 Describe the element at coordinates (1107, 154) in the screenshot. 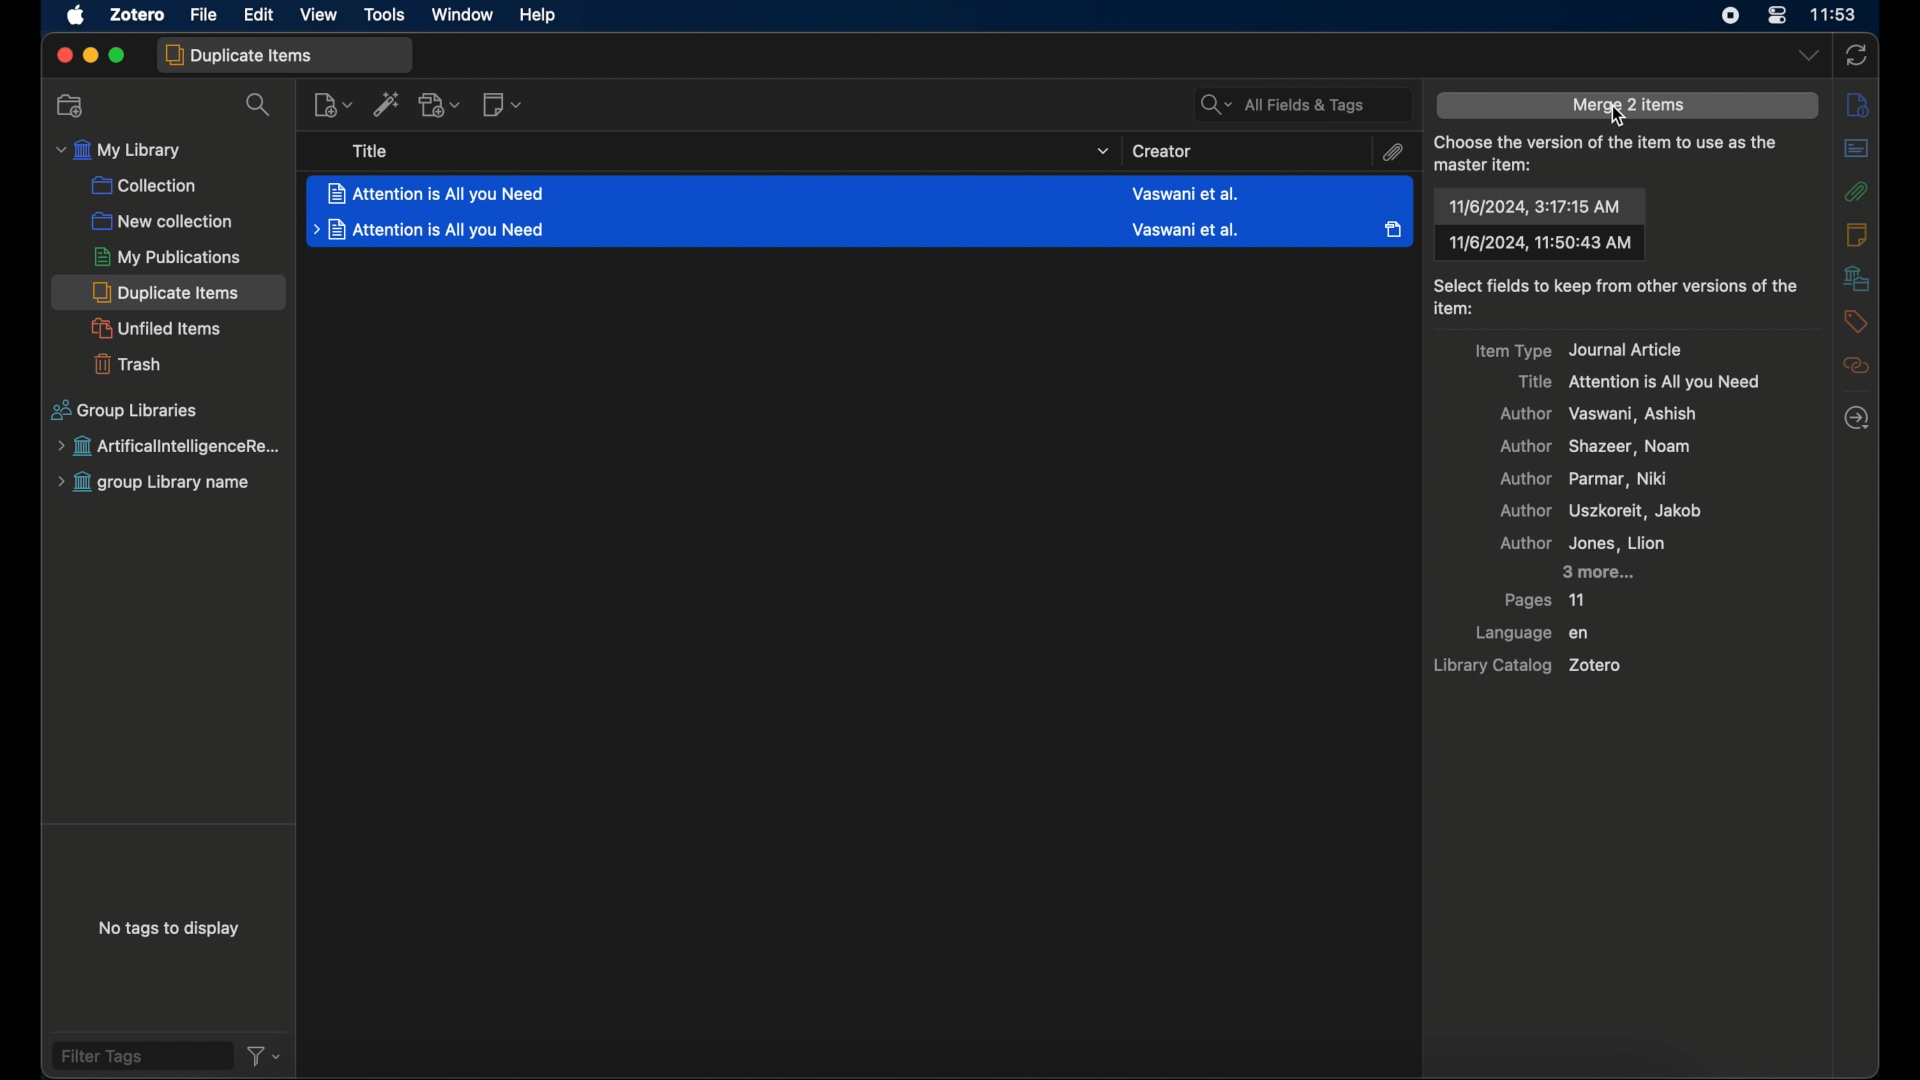

I see `dropdown` at that location.